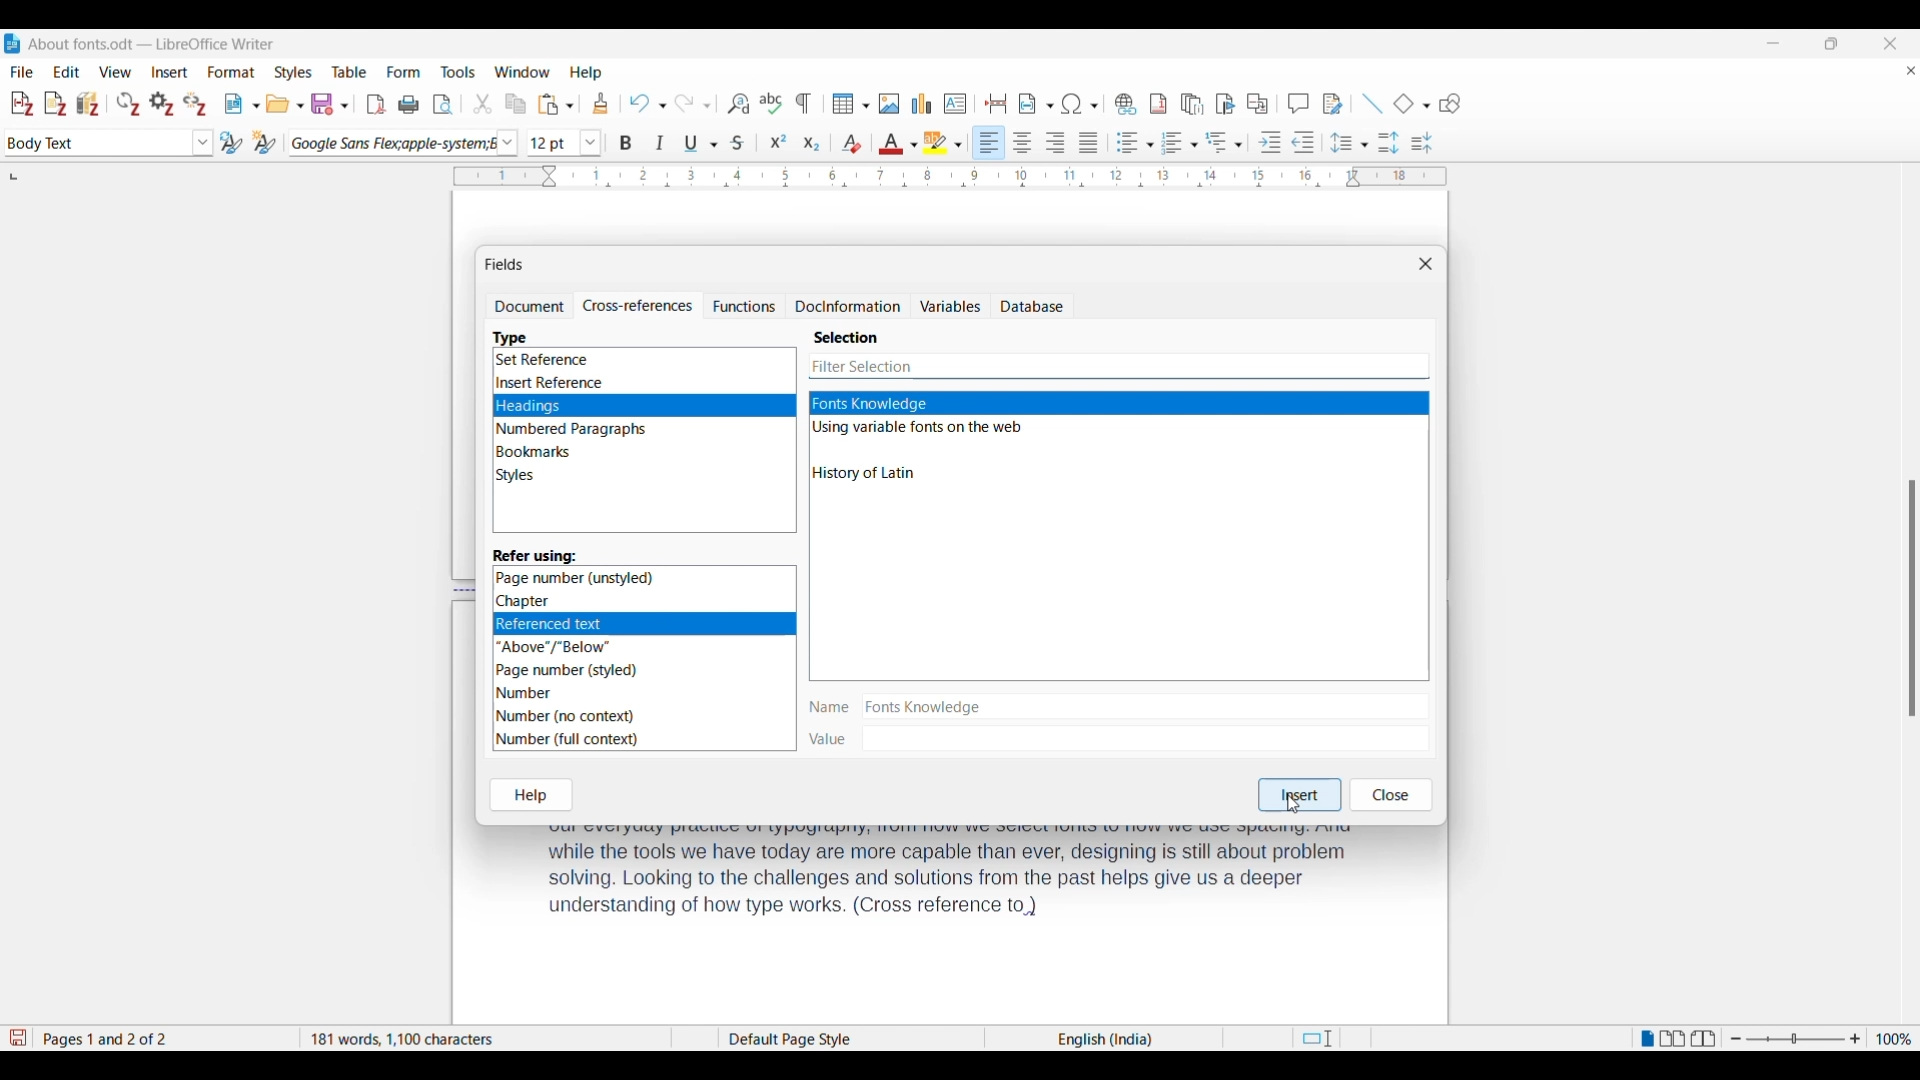  Describe the element at coordinates (162, 104) in the screenshot. I see `Set document preferences` at that location.